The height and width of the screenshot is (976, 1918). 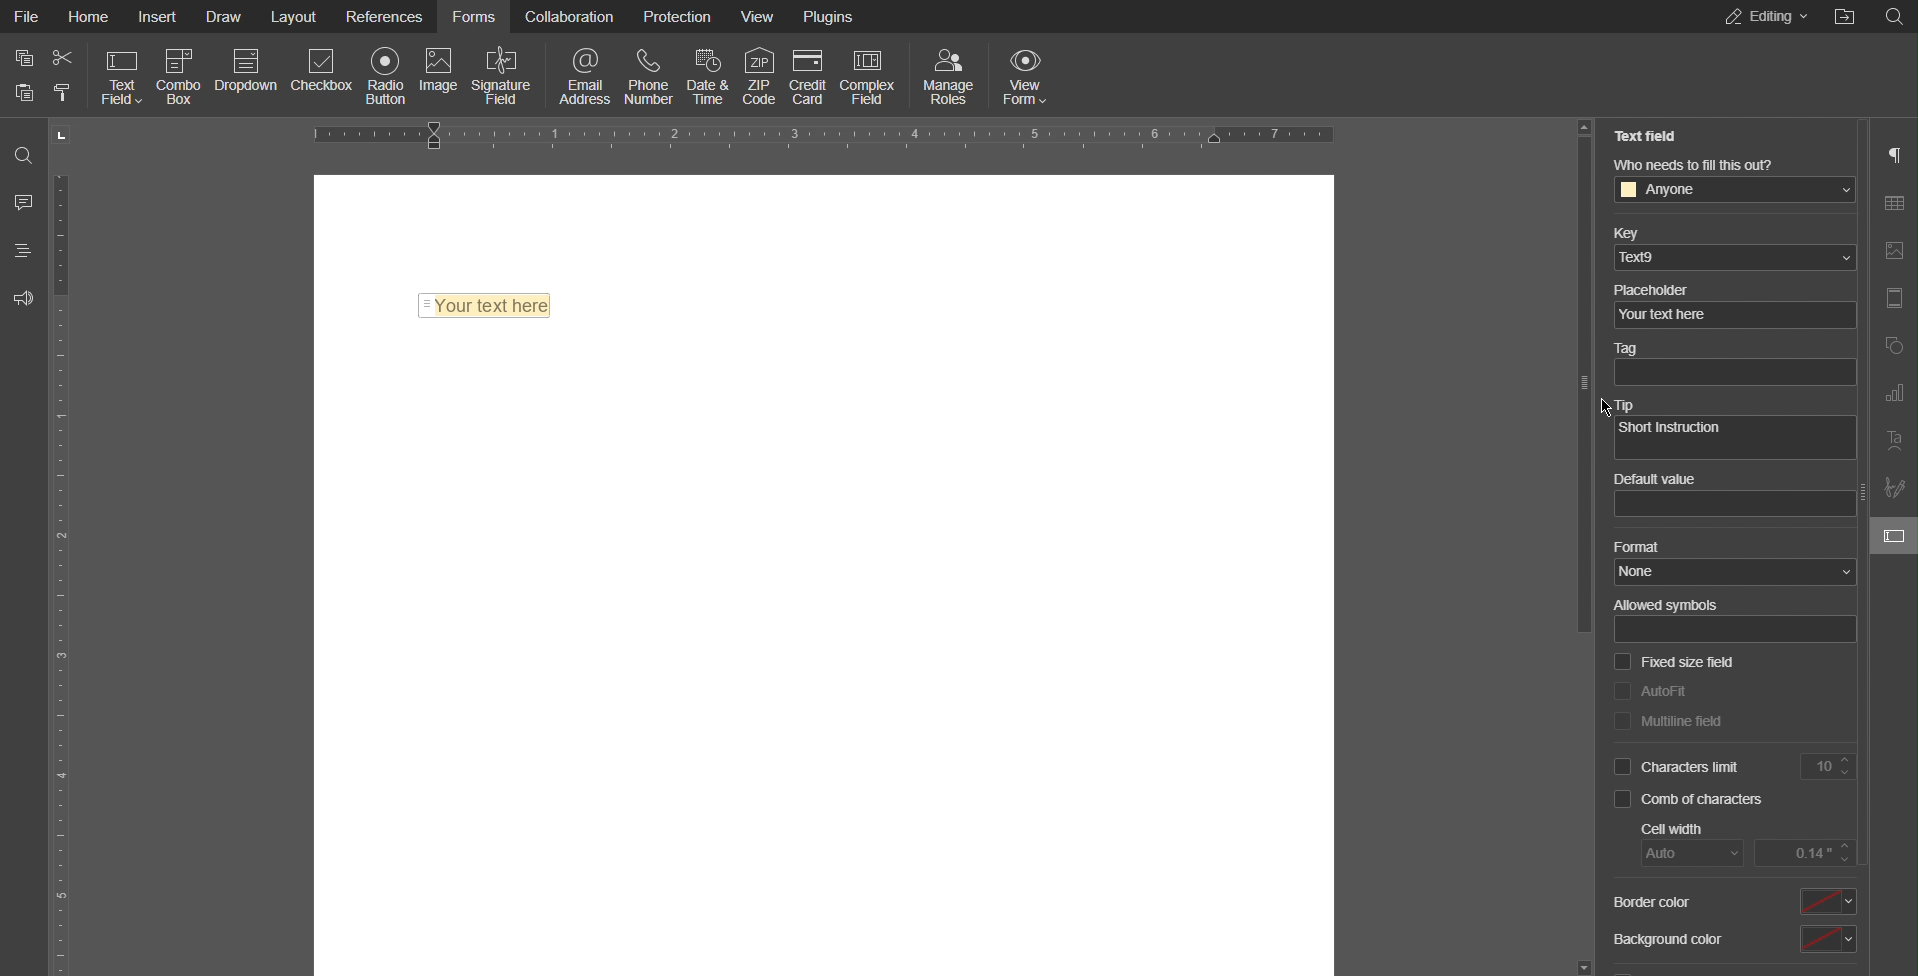 I want to click on Background Color, so click(x=1669, y=946).